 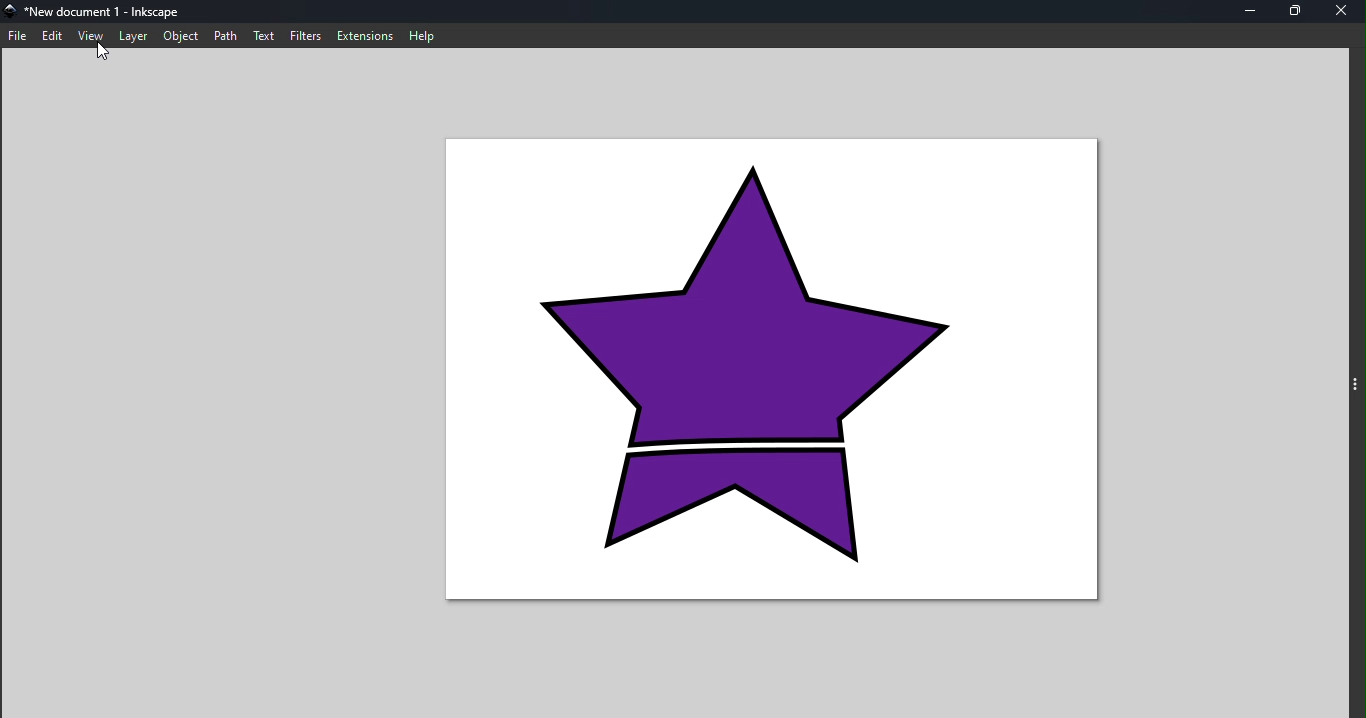 What do you see at coordinates (1297, 11) in the screenshot?
I see `Maximize` at bounding box center [1297, 11].